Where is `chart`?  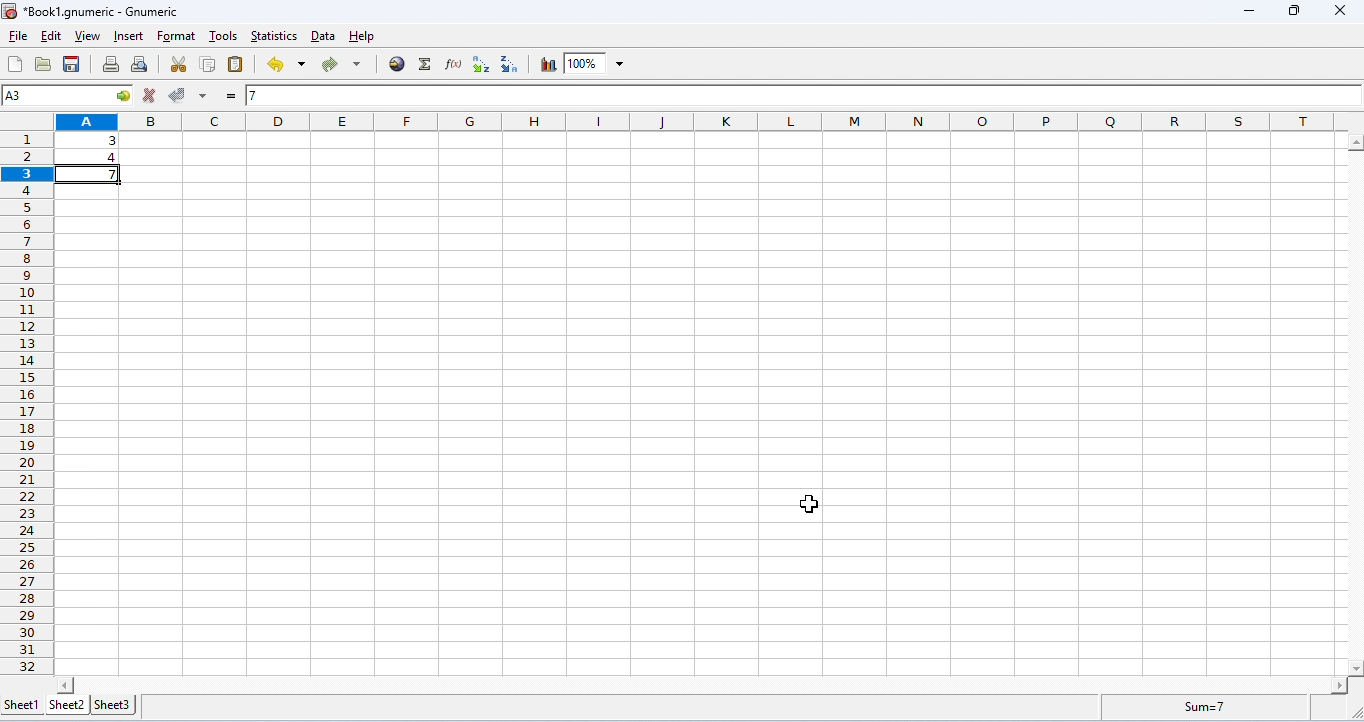 chart is located at coordinates (546, 64).